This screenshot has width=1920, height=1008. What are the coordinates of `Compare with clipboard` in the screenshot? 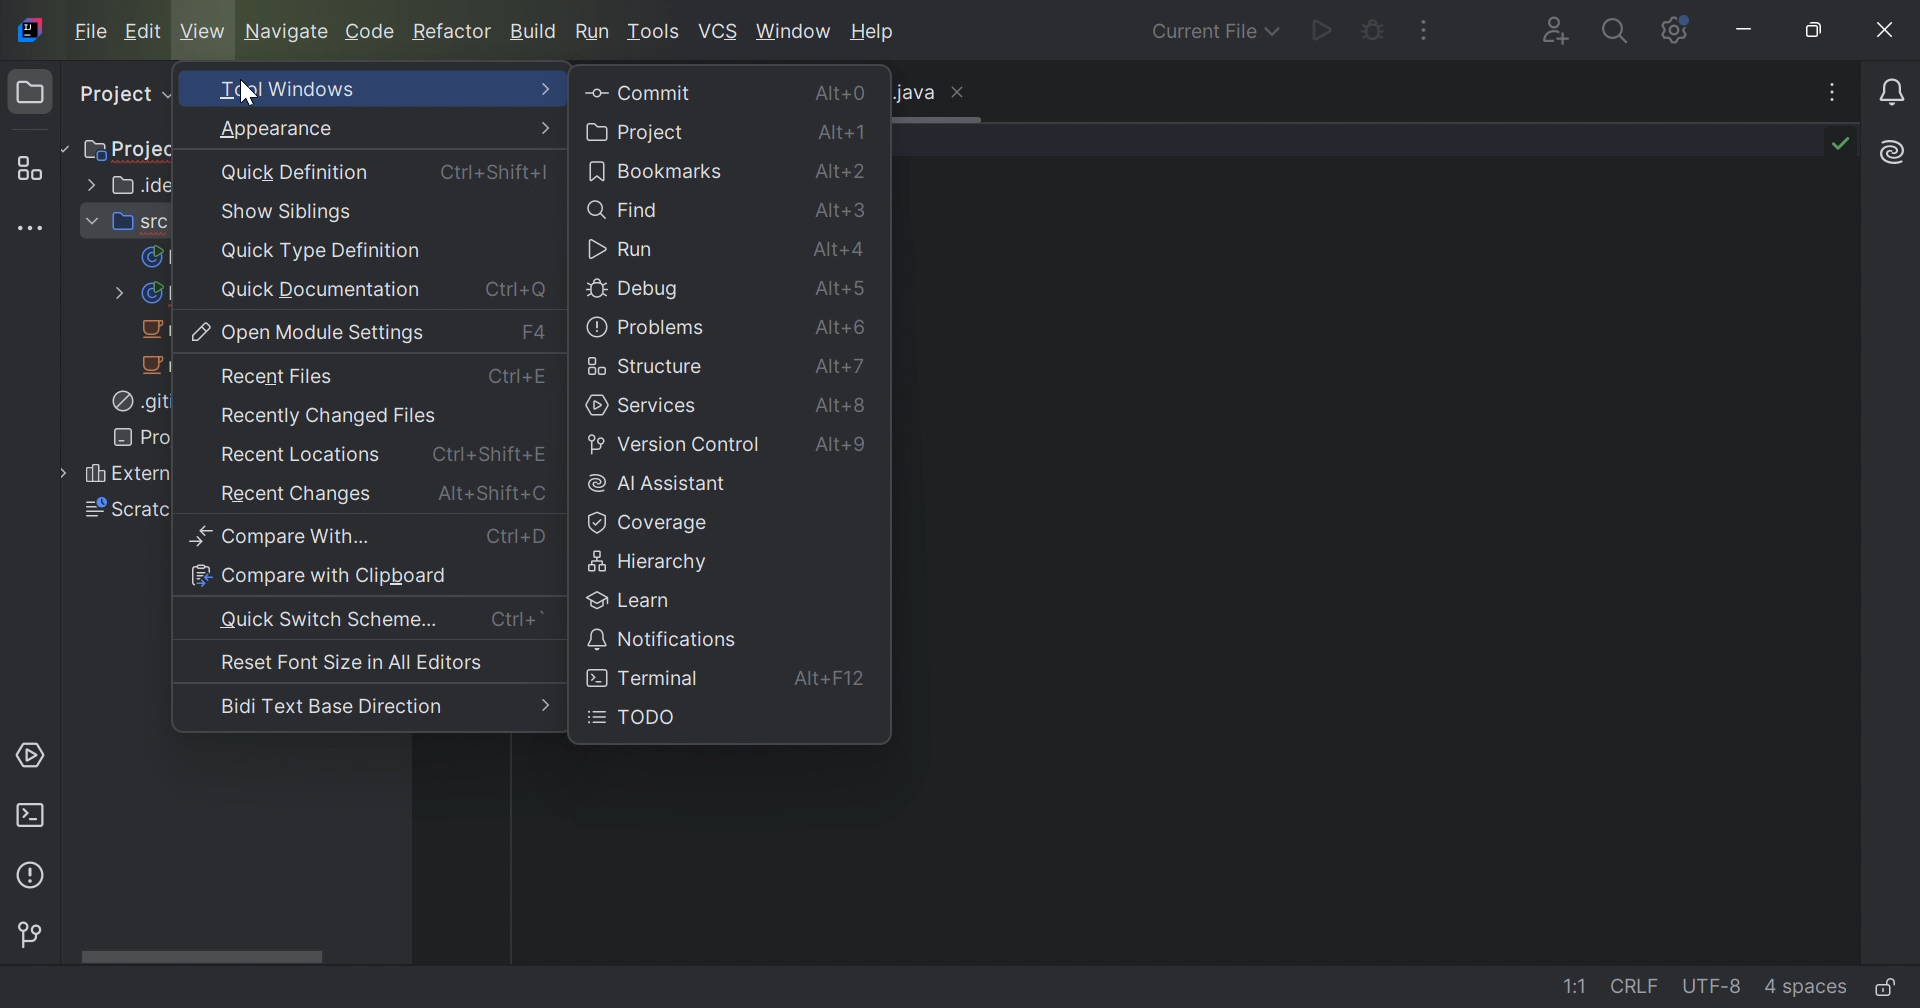 It's located at (318, 576).